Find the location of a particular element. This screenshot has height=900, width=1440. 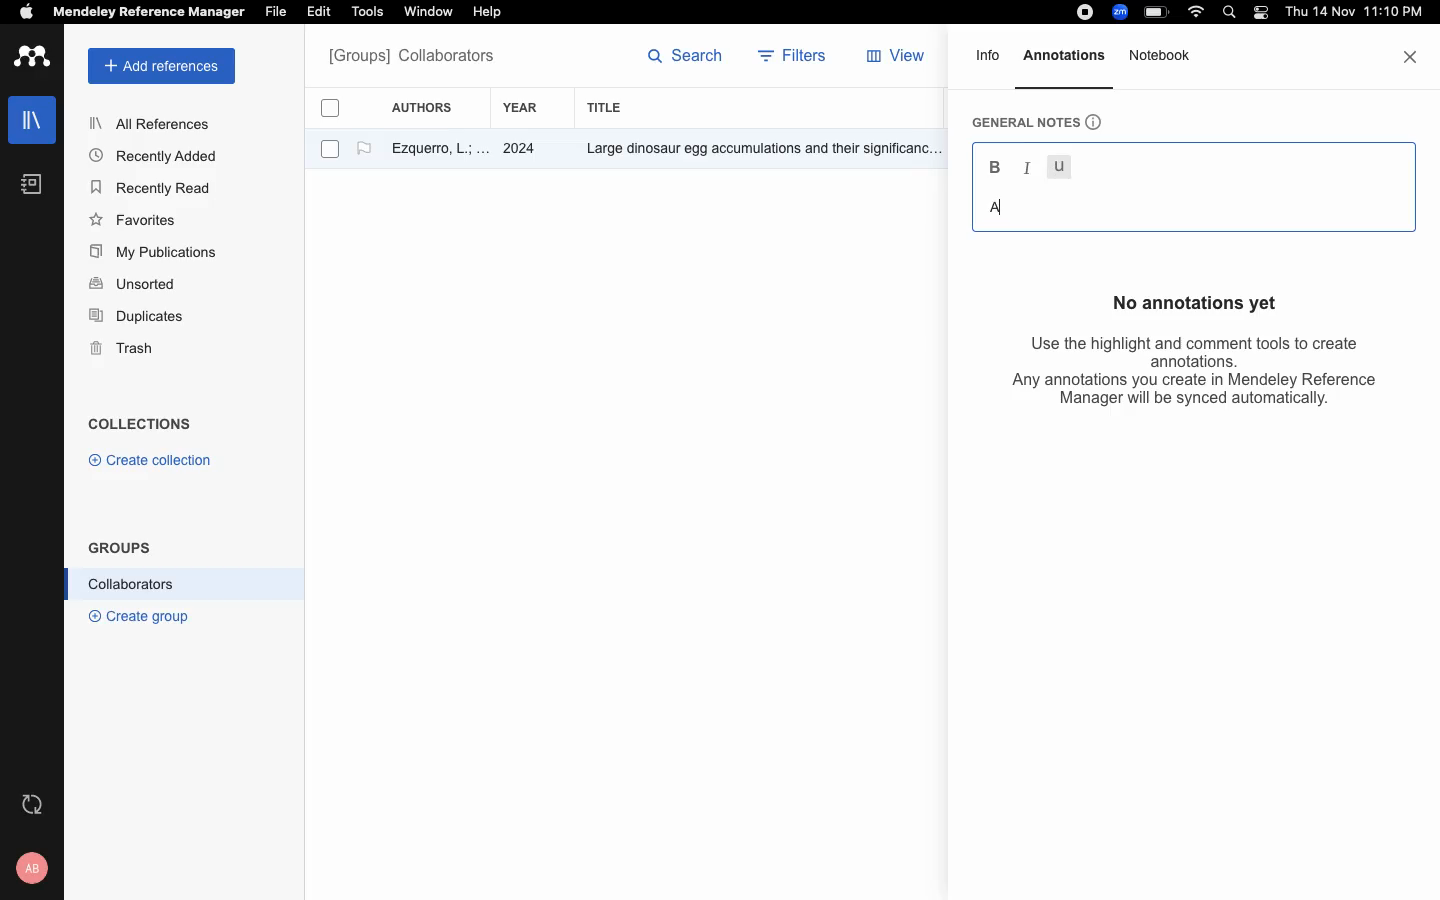

text is located at coordinates (1012, 208).